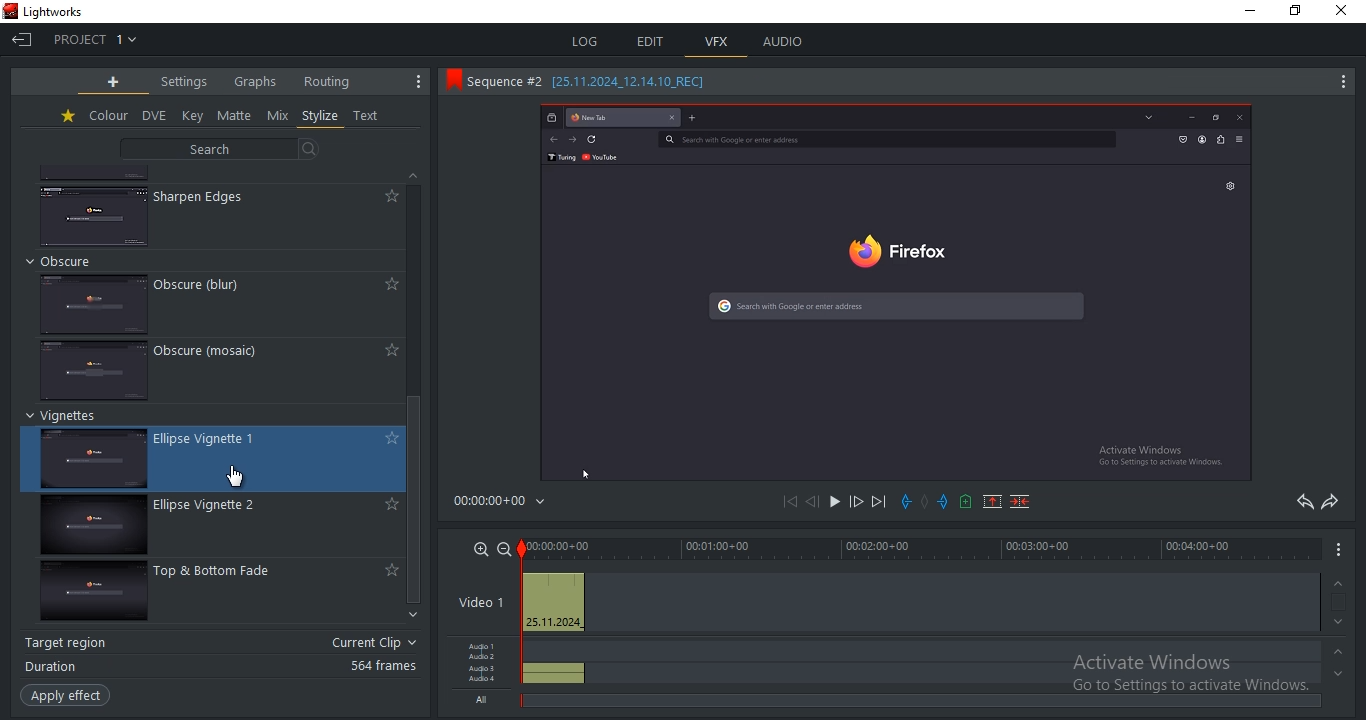 This screenshot has height=720, width=1366. I want to click on Audio clip, so click(556, 681).